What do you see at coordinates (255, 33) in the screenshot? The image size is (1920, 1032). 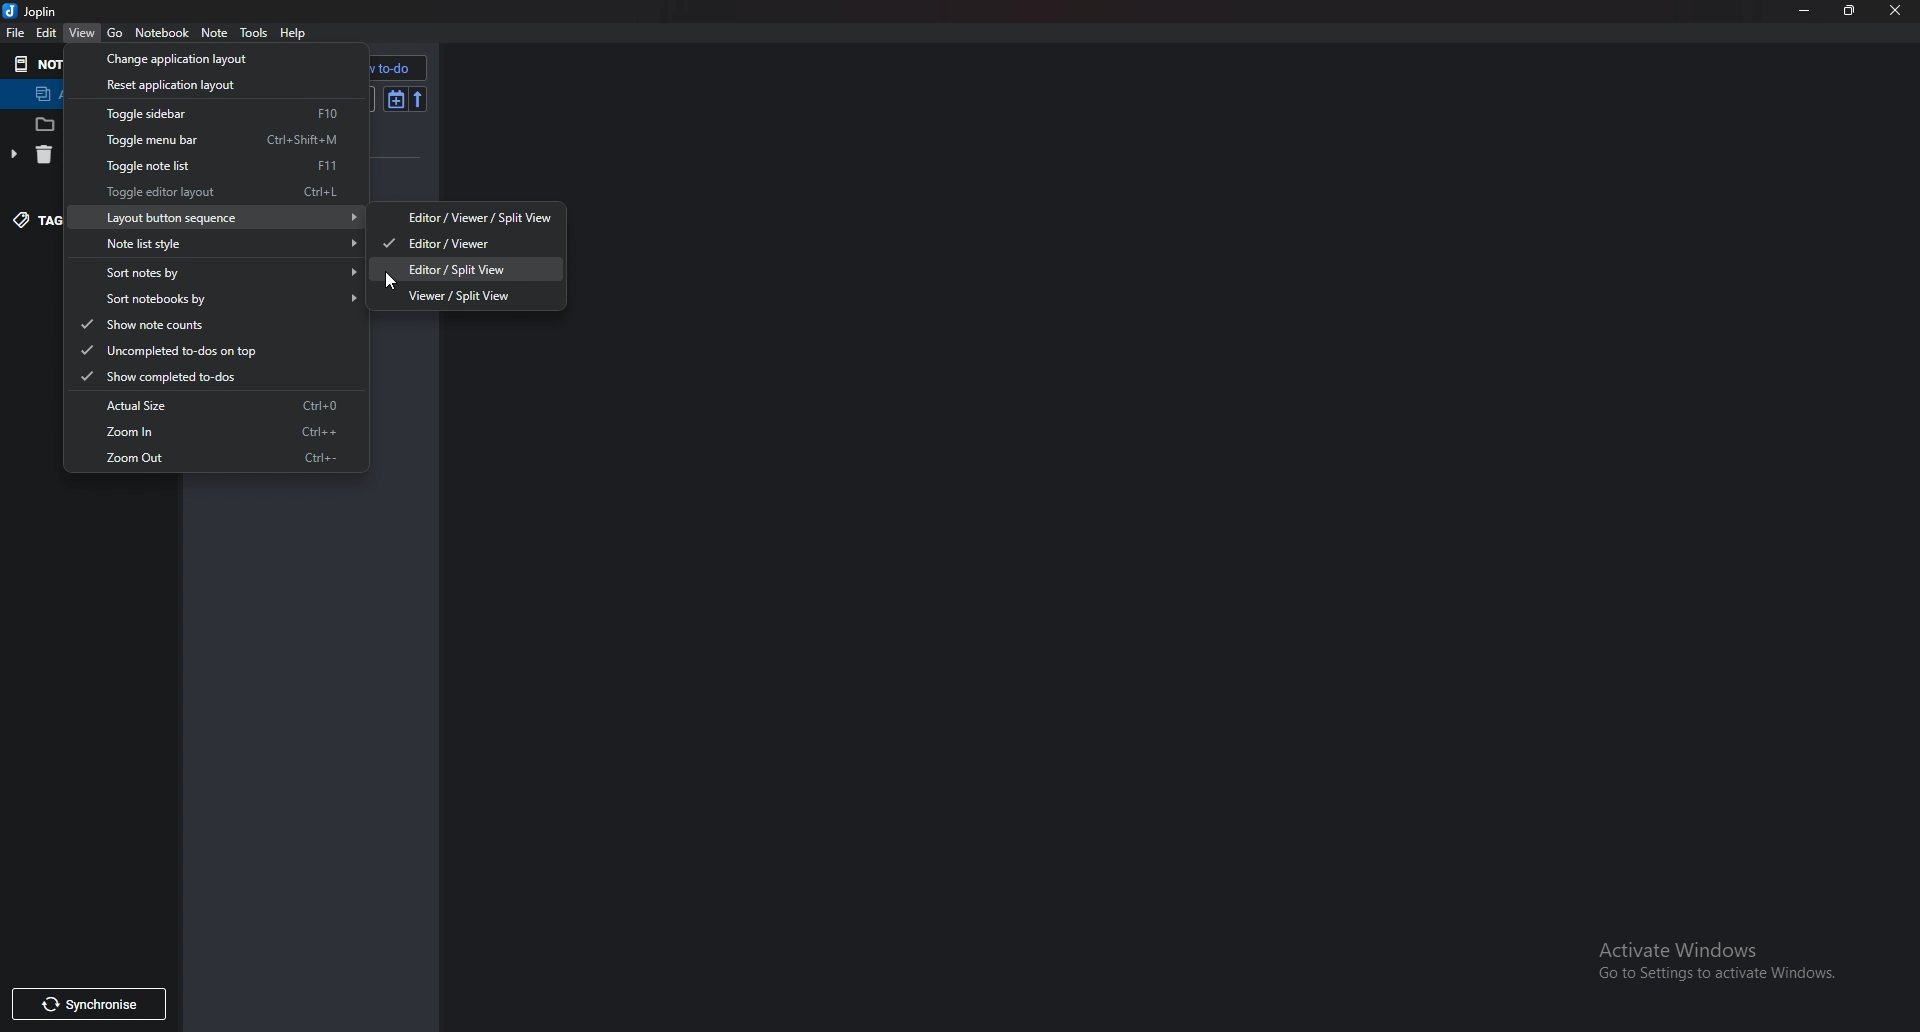 I see `tools` at bounding box center [255, 33].